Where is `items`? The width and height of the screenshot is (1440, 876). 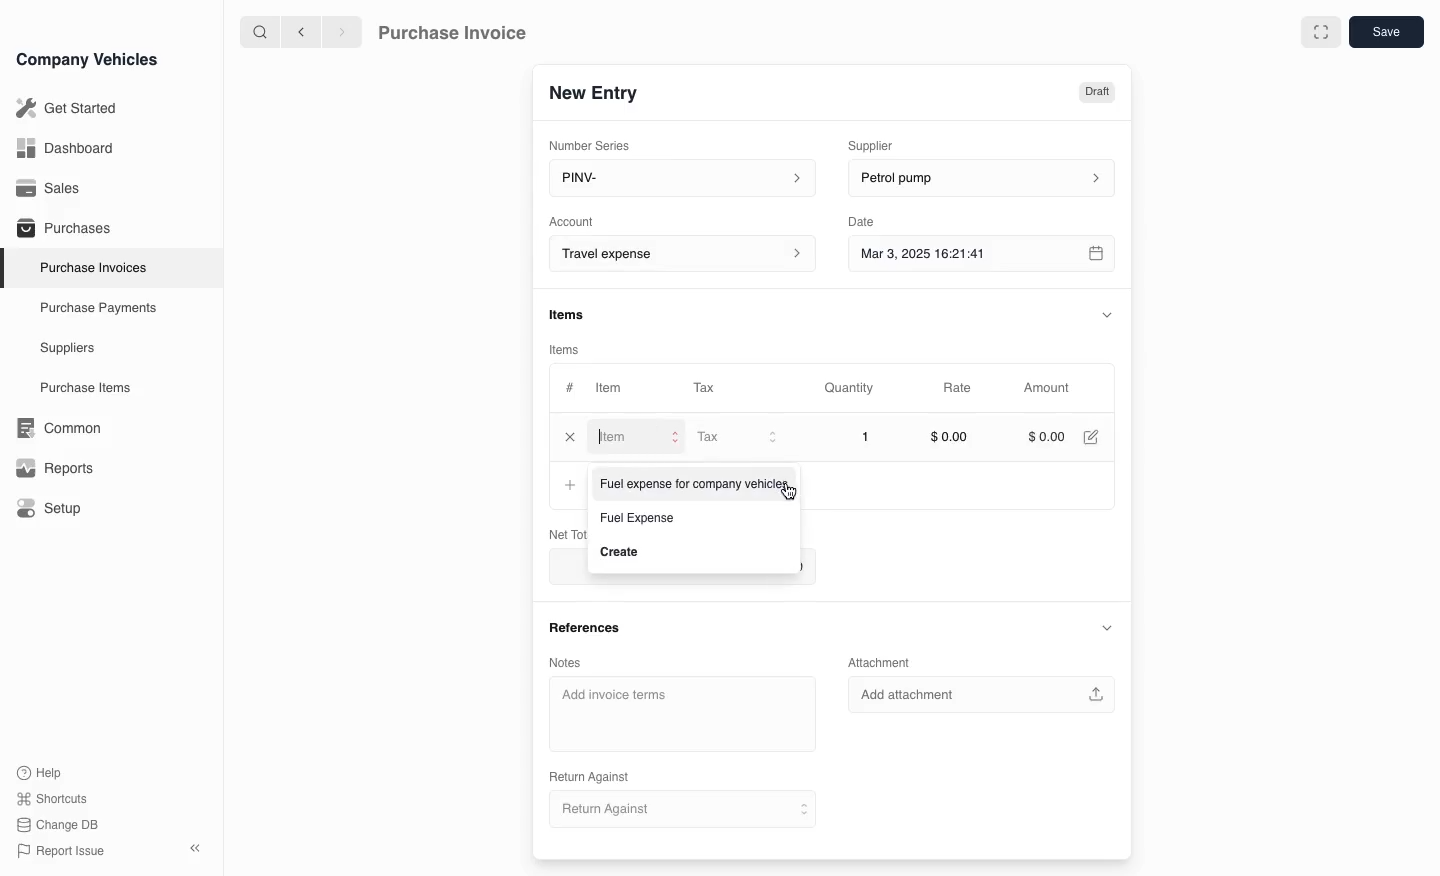
items is located at coordinates (569, 316).